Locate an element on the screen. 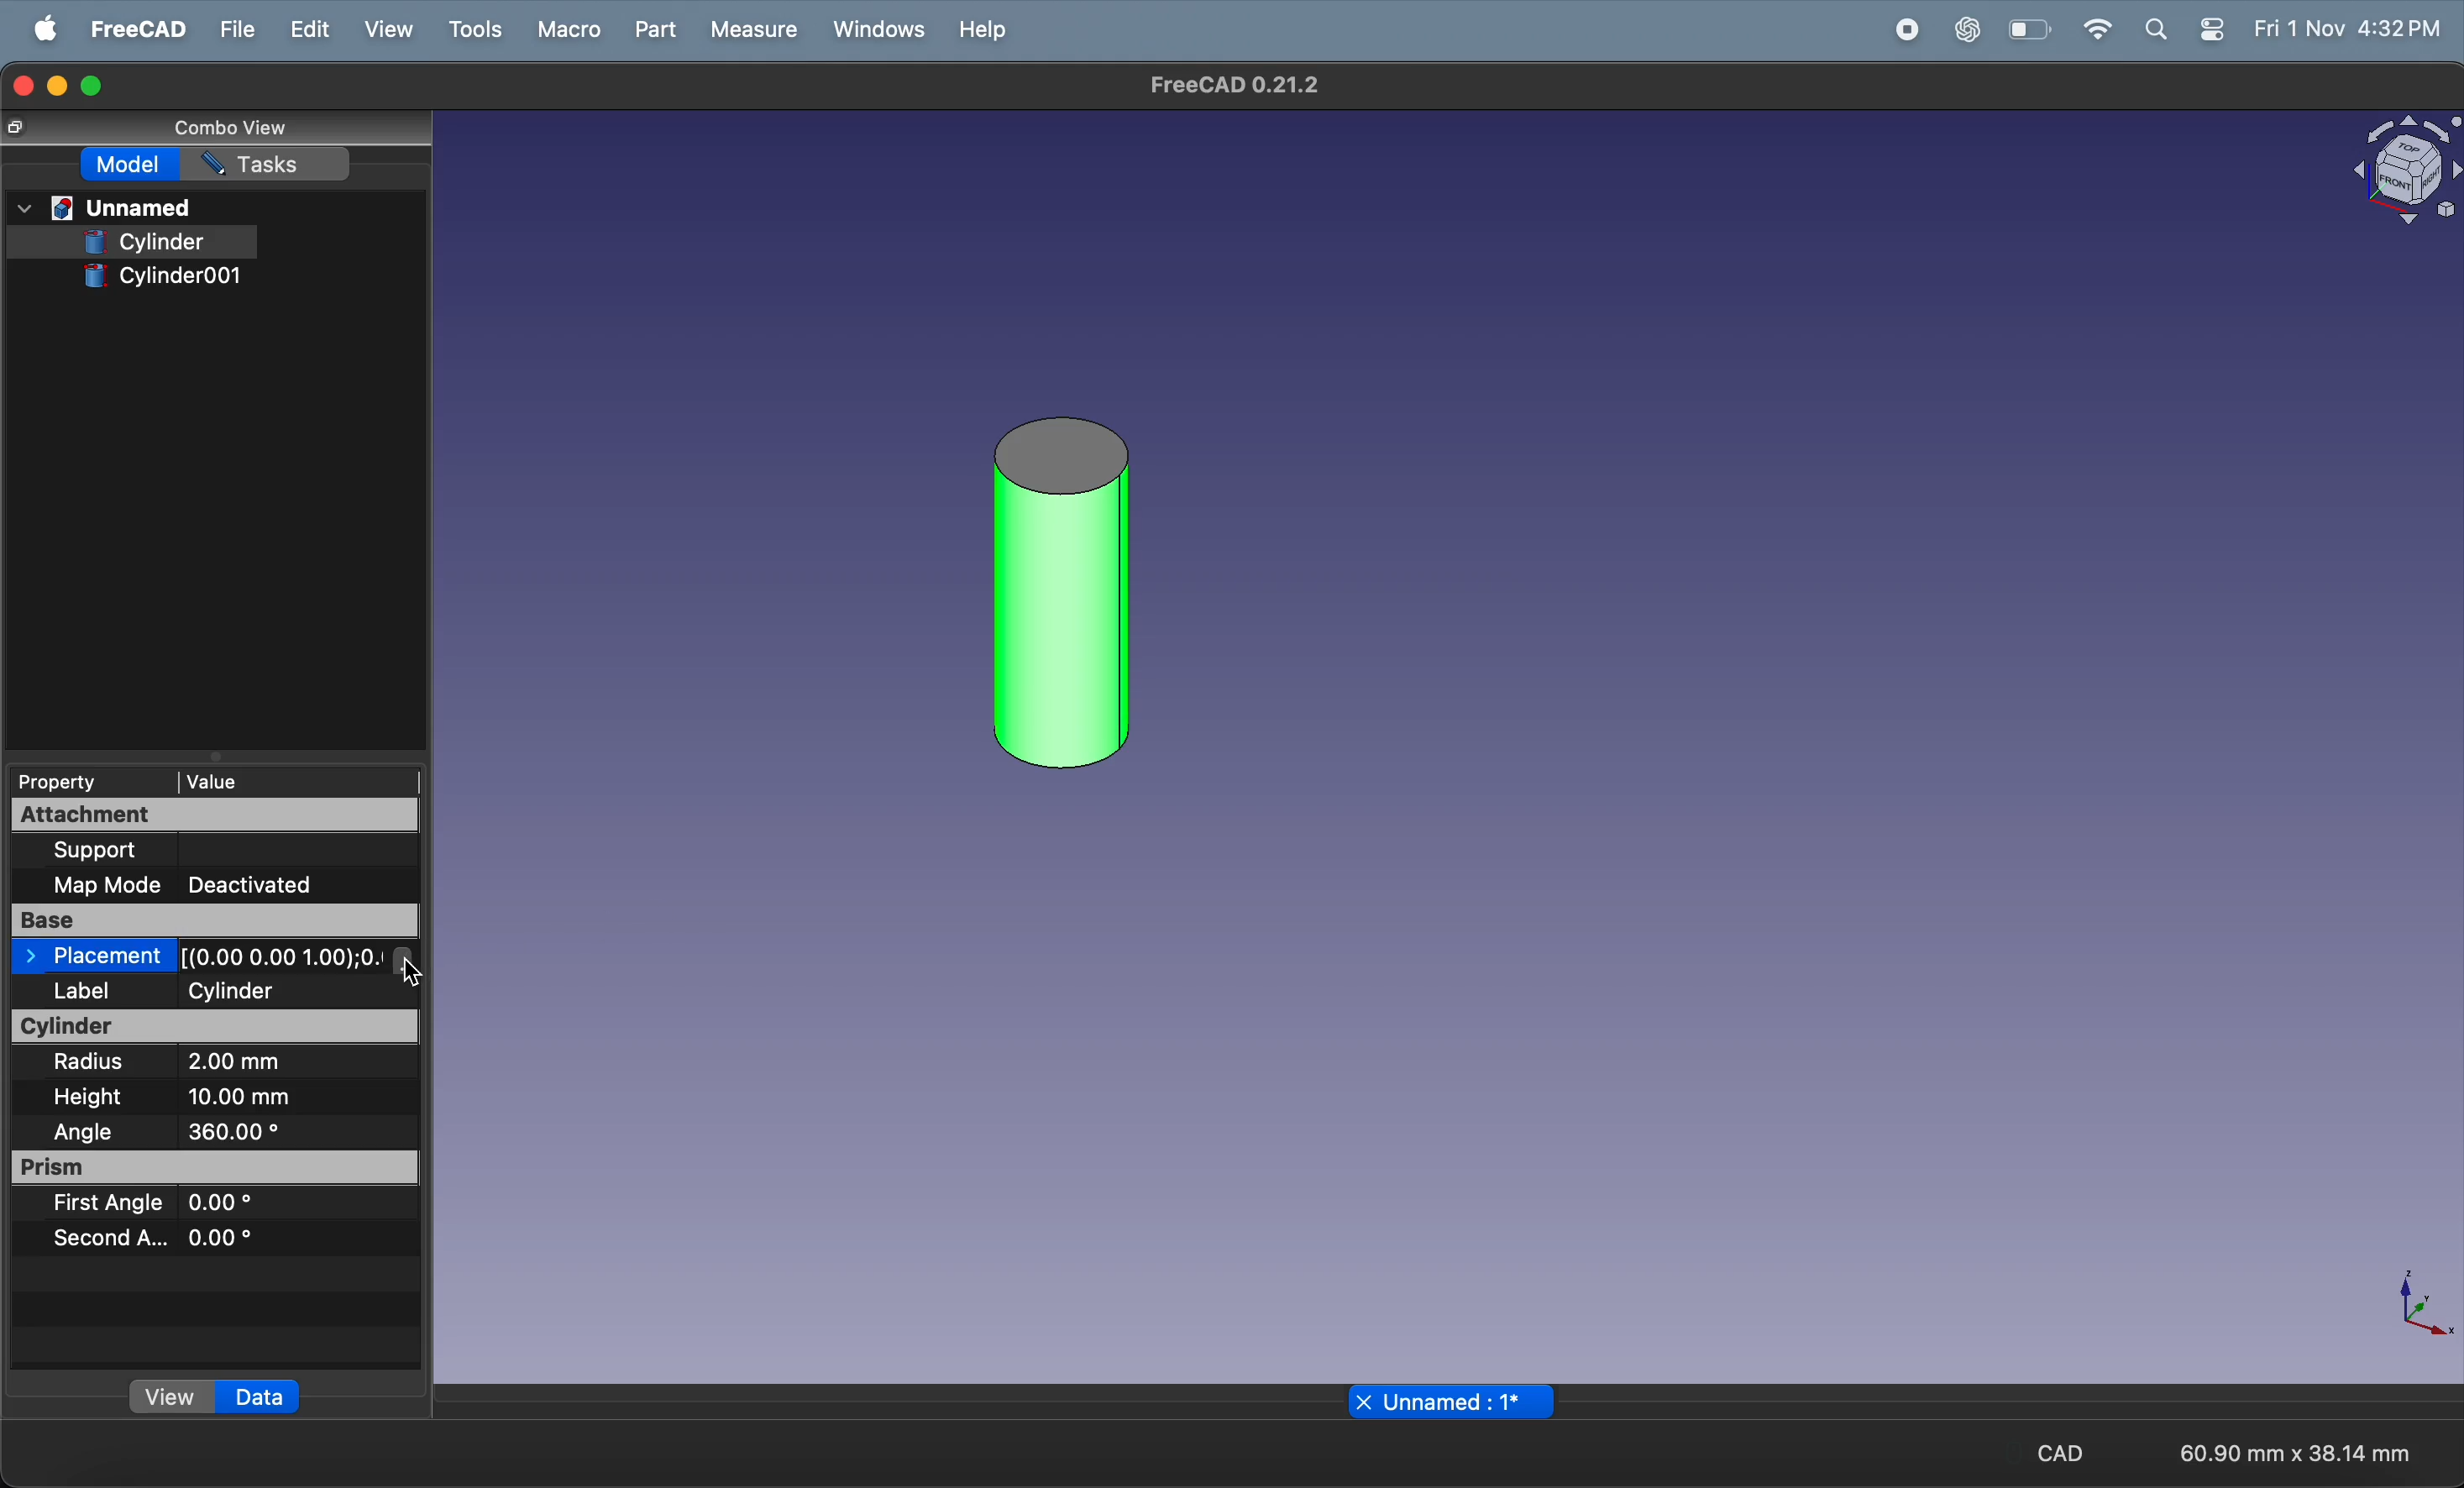 Image resolution: width=2464 pixels, height=1488 pixels. closing window is located at coordinates (22, 85).